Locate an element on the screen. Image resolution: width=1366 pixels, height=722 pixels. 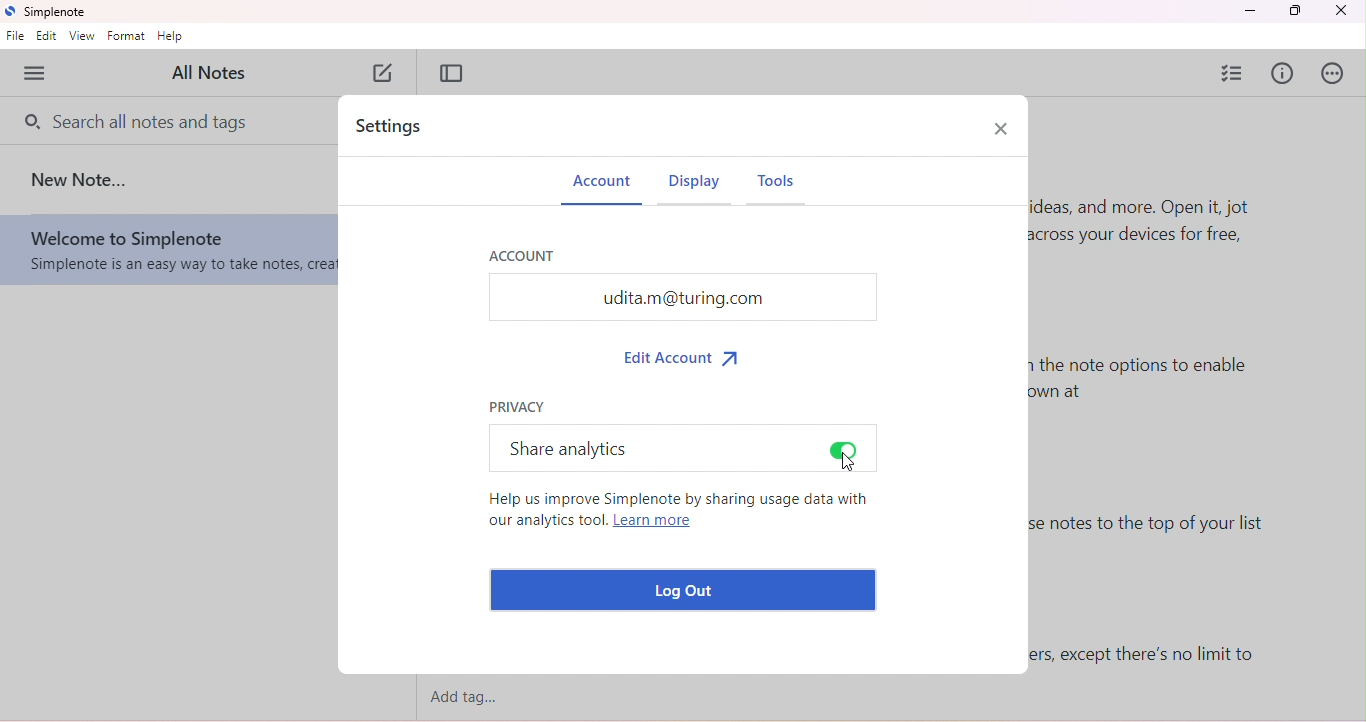
all notes is located at coordinates (216, 72).